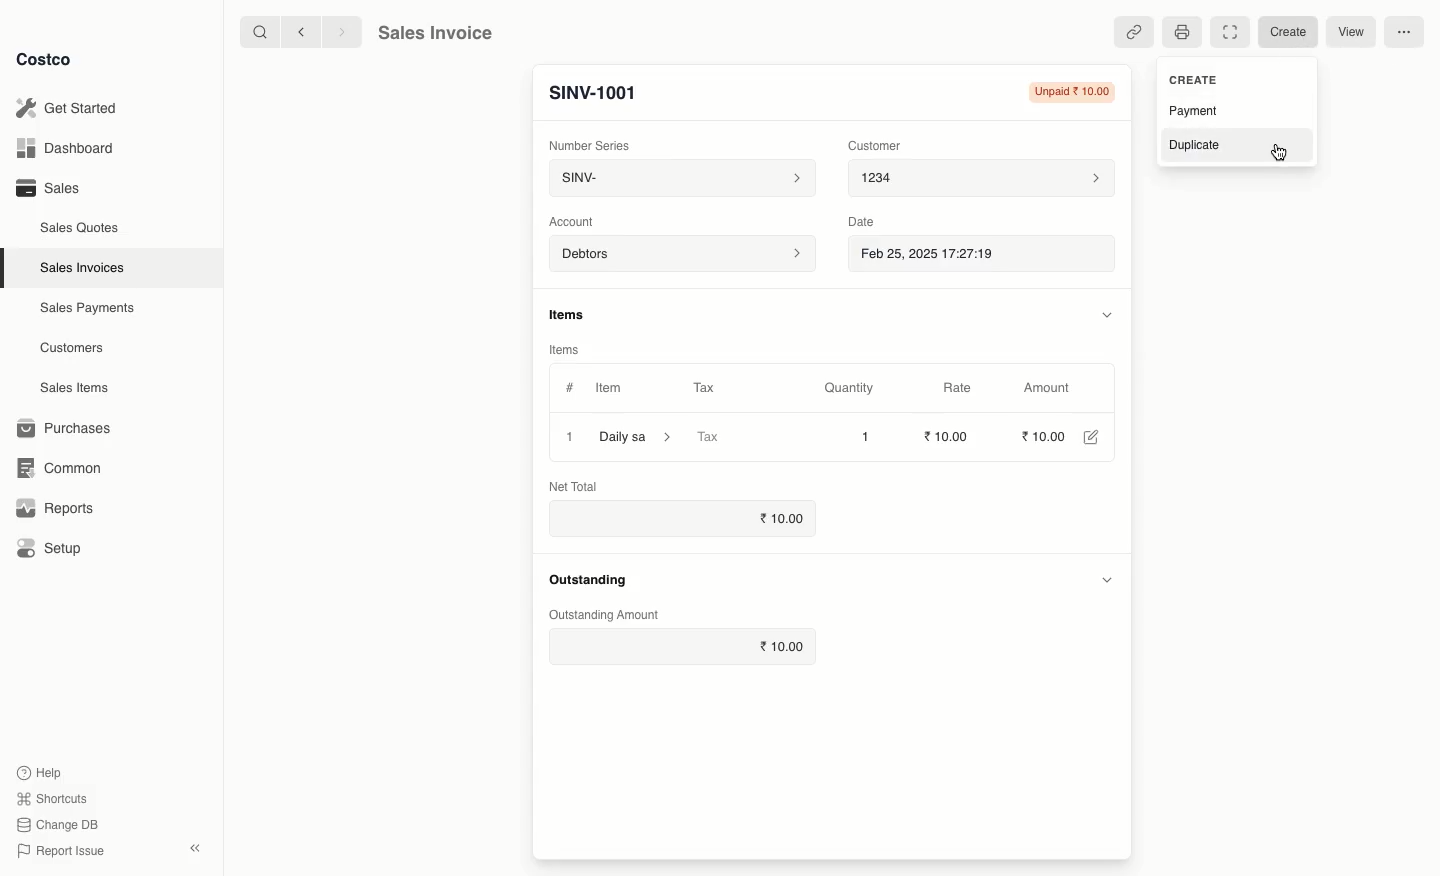 The height and width of the screenshot is (876, 1440). I want to click on Edit, so click(1090, 437).